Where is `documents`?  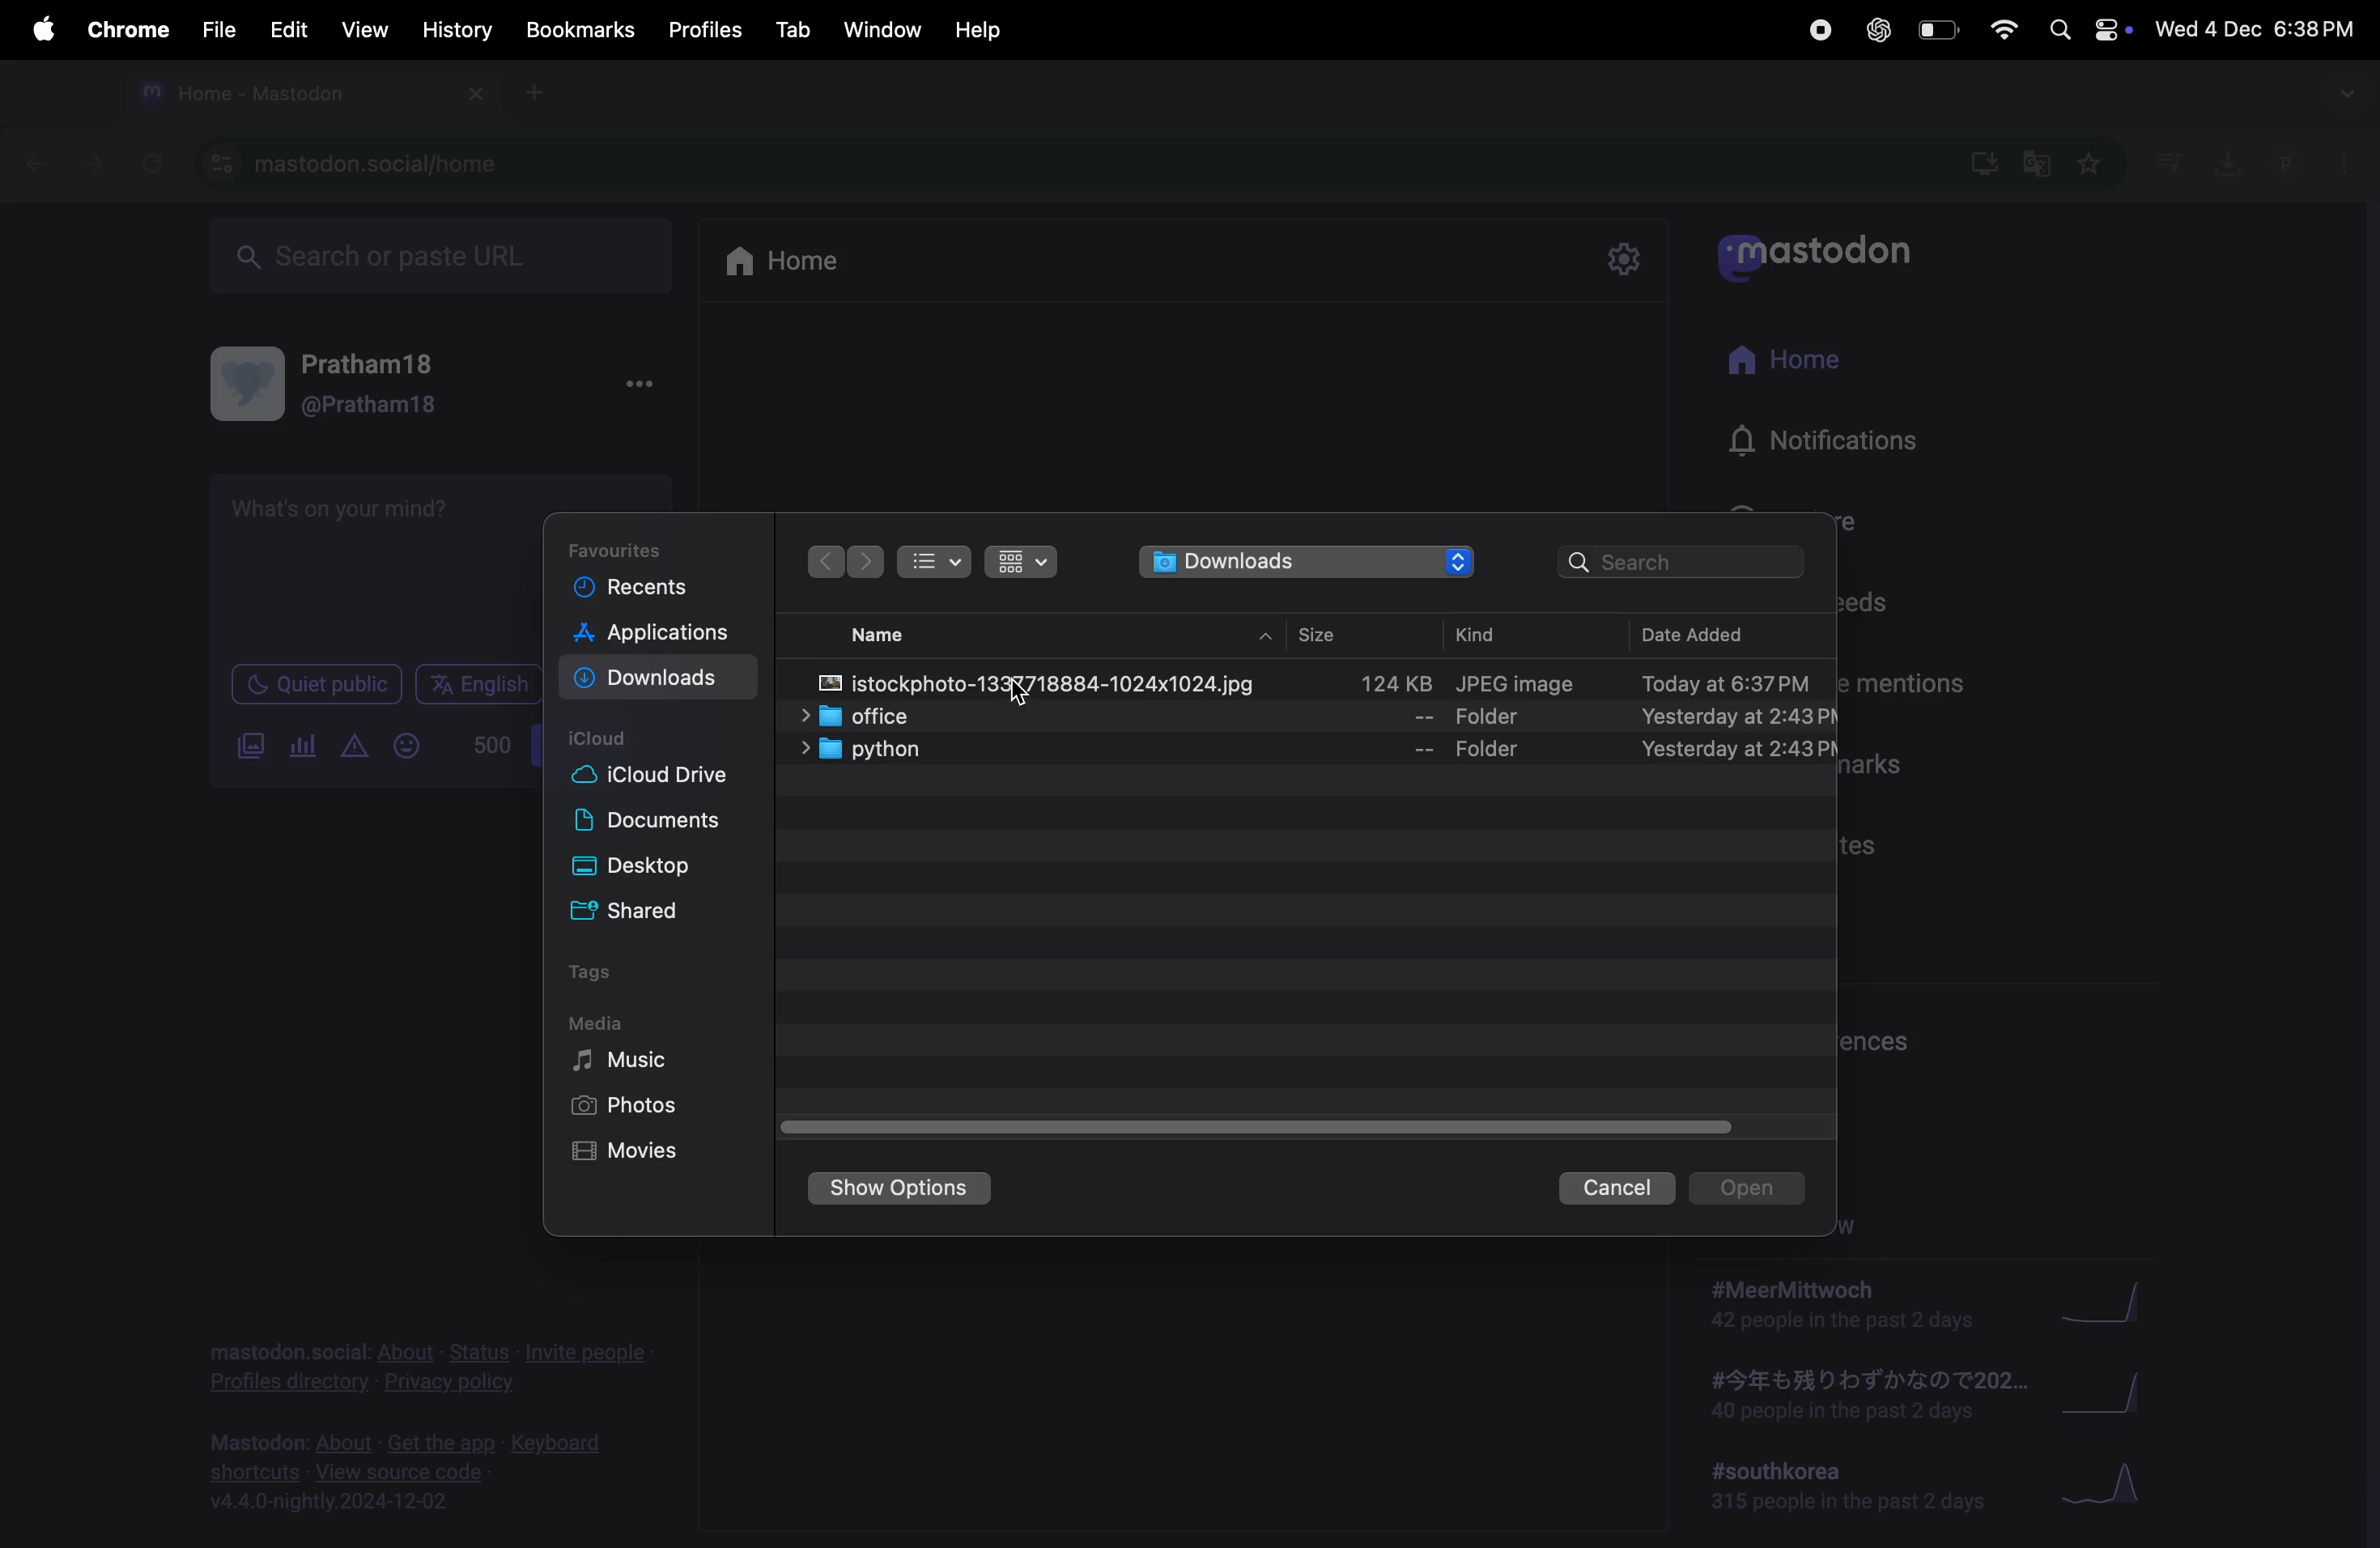 documents is located at coordinates (664, 823).